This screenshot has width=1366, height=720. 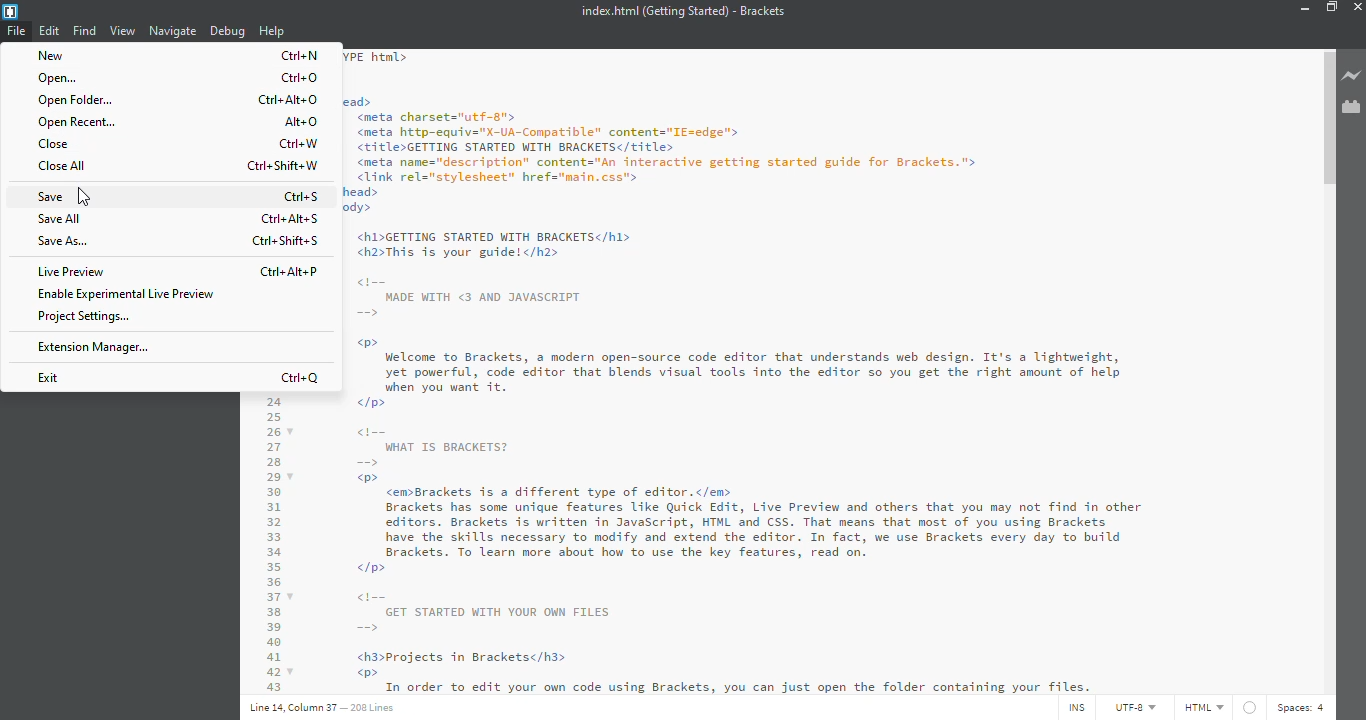 I want to click on ctrl+s, so click(x=303, y=196).